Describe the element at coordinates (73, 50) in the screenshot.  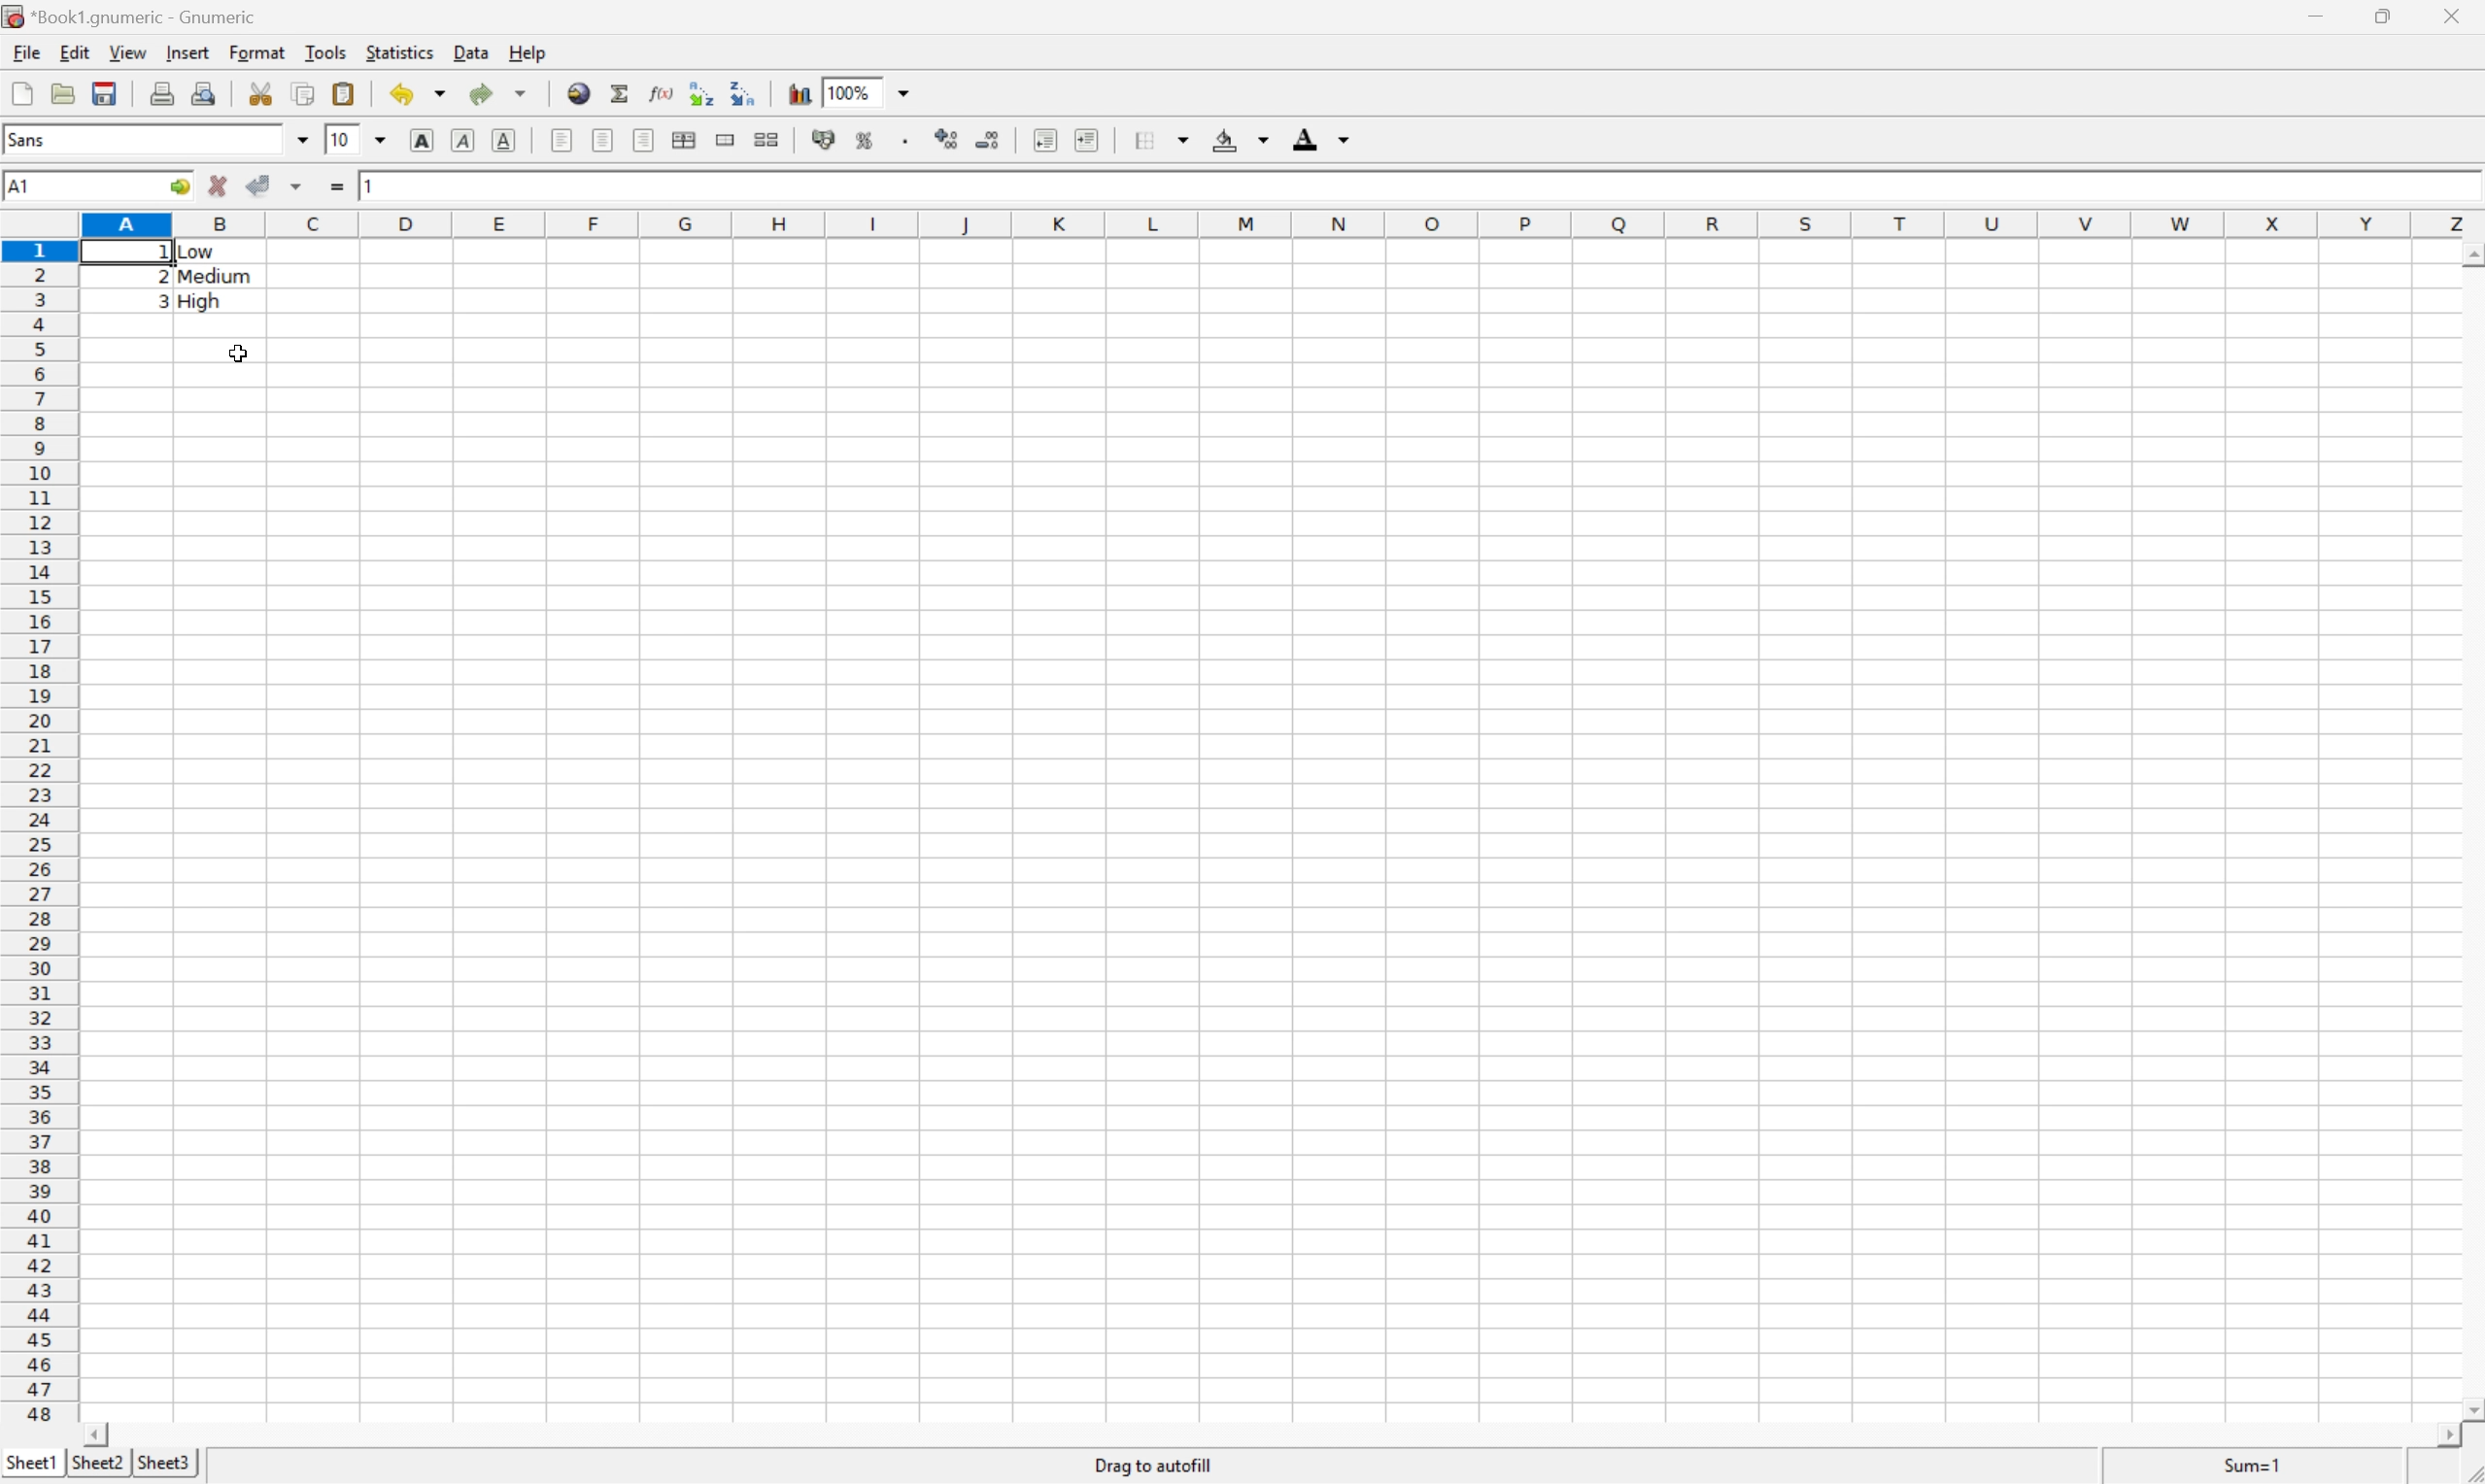
I see `Edit` at that location.